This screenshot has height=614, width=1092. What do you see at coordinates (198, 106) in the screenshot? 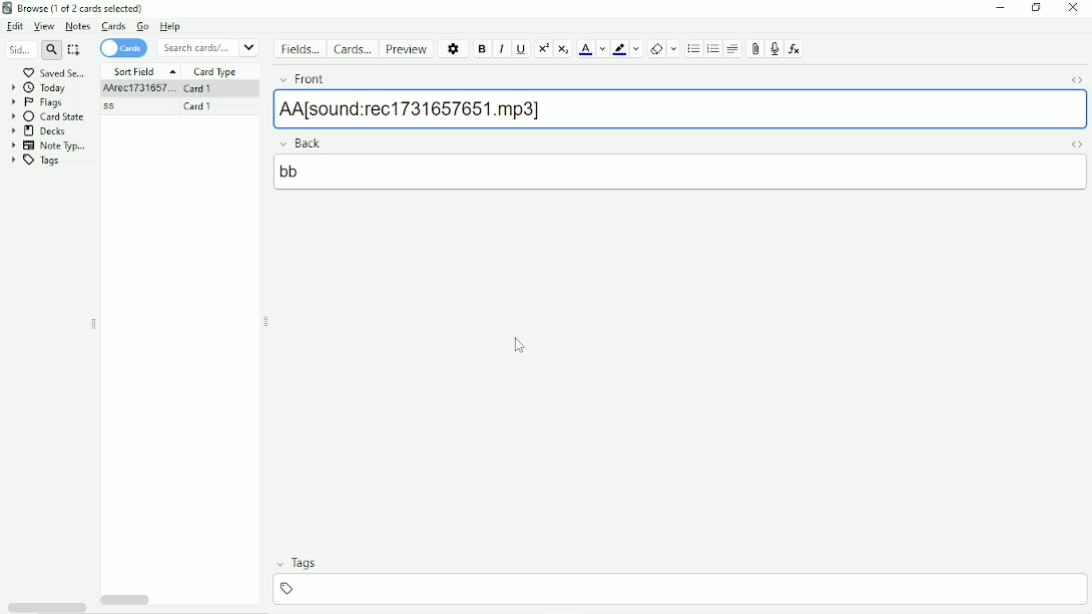
I see `Card 1` at bounding box center [198, 106].